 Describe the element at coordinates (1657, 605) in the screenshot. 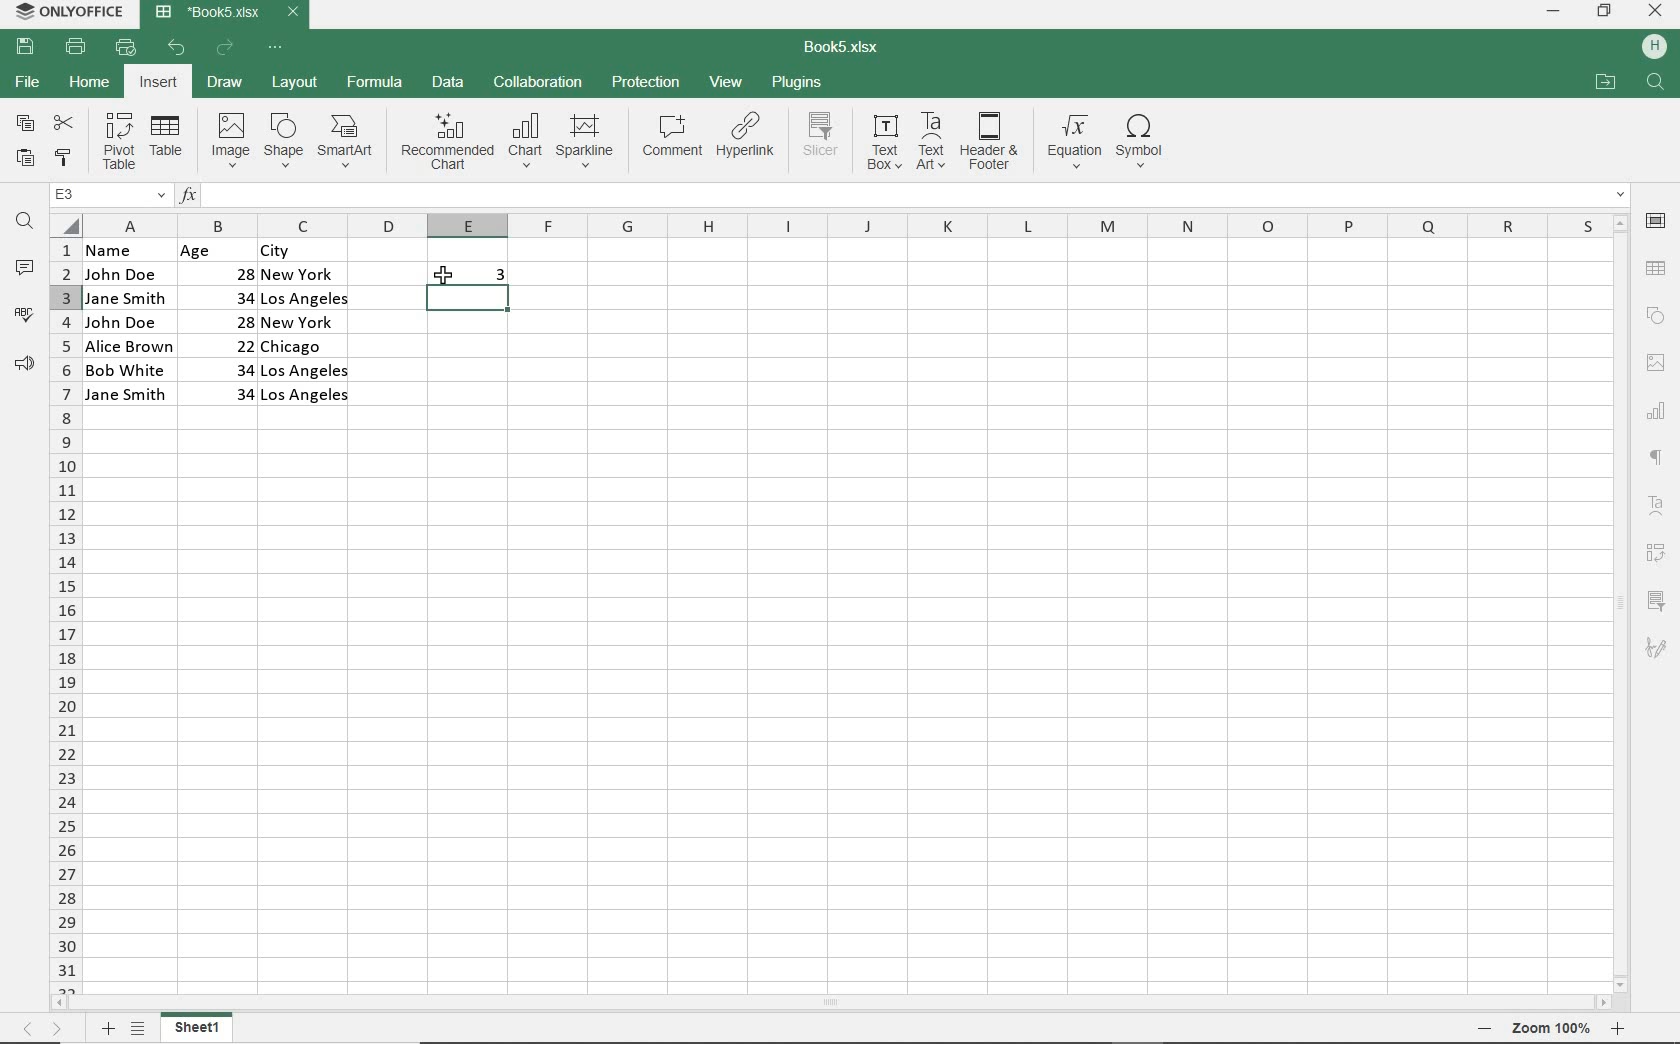

I see `SLICER` at that location.